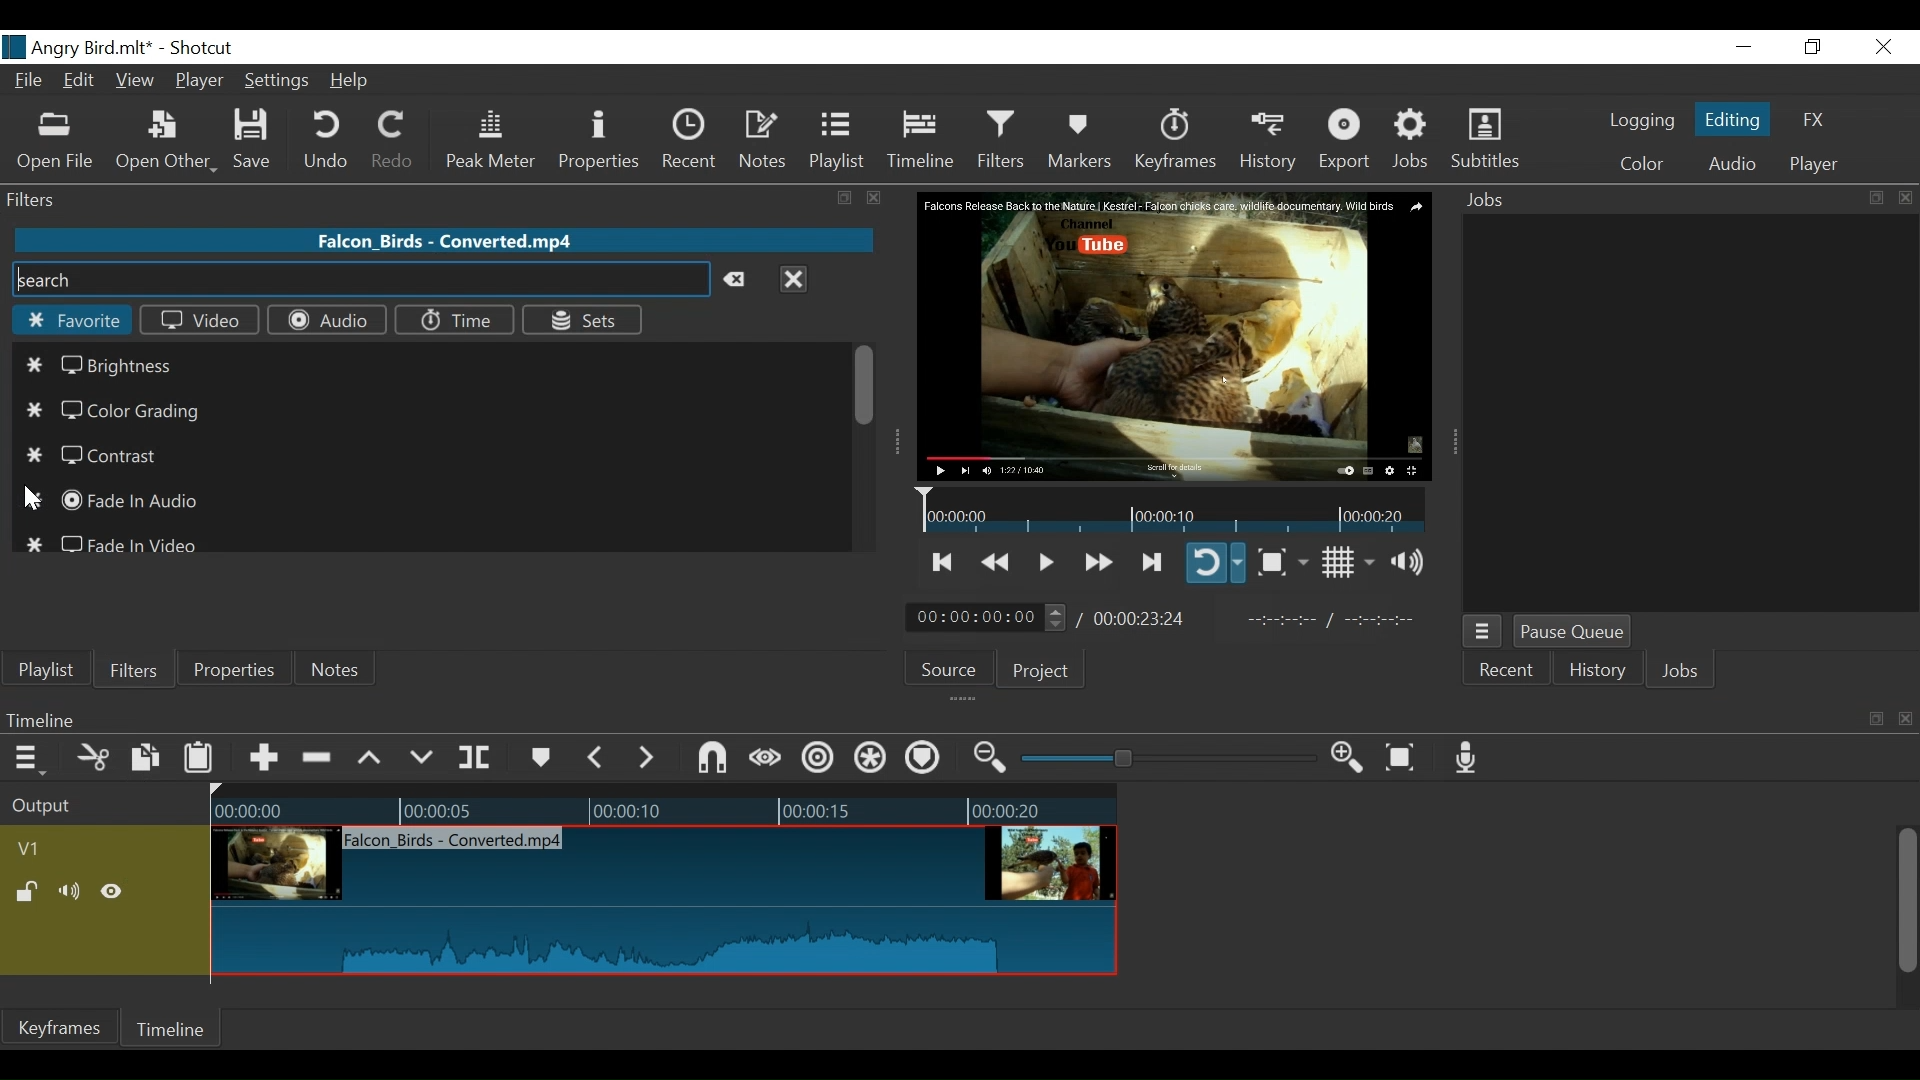  What do you see at coordinates (173, 1028) in the screenshot?
I see `Timeline` at bounding box center [173, 1028].